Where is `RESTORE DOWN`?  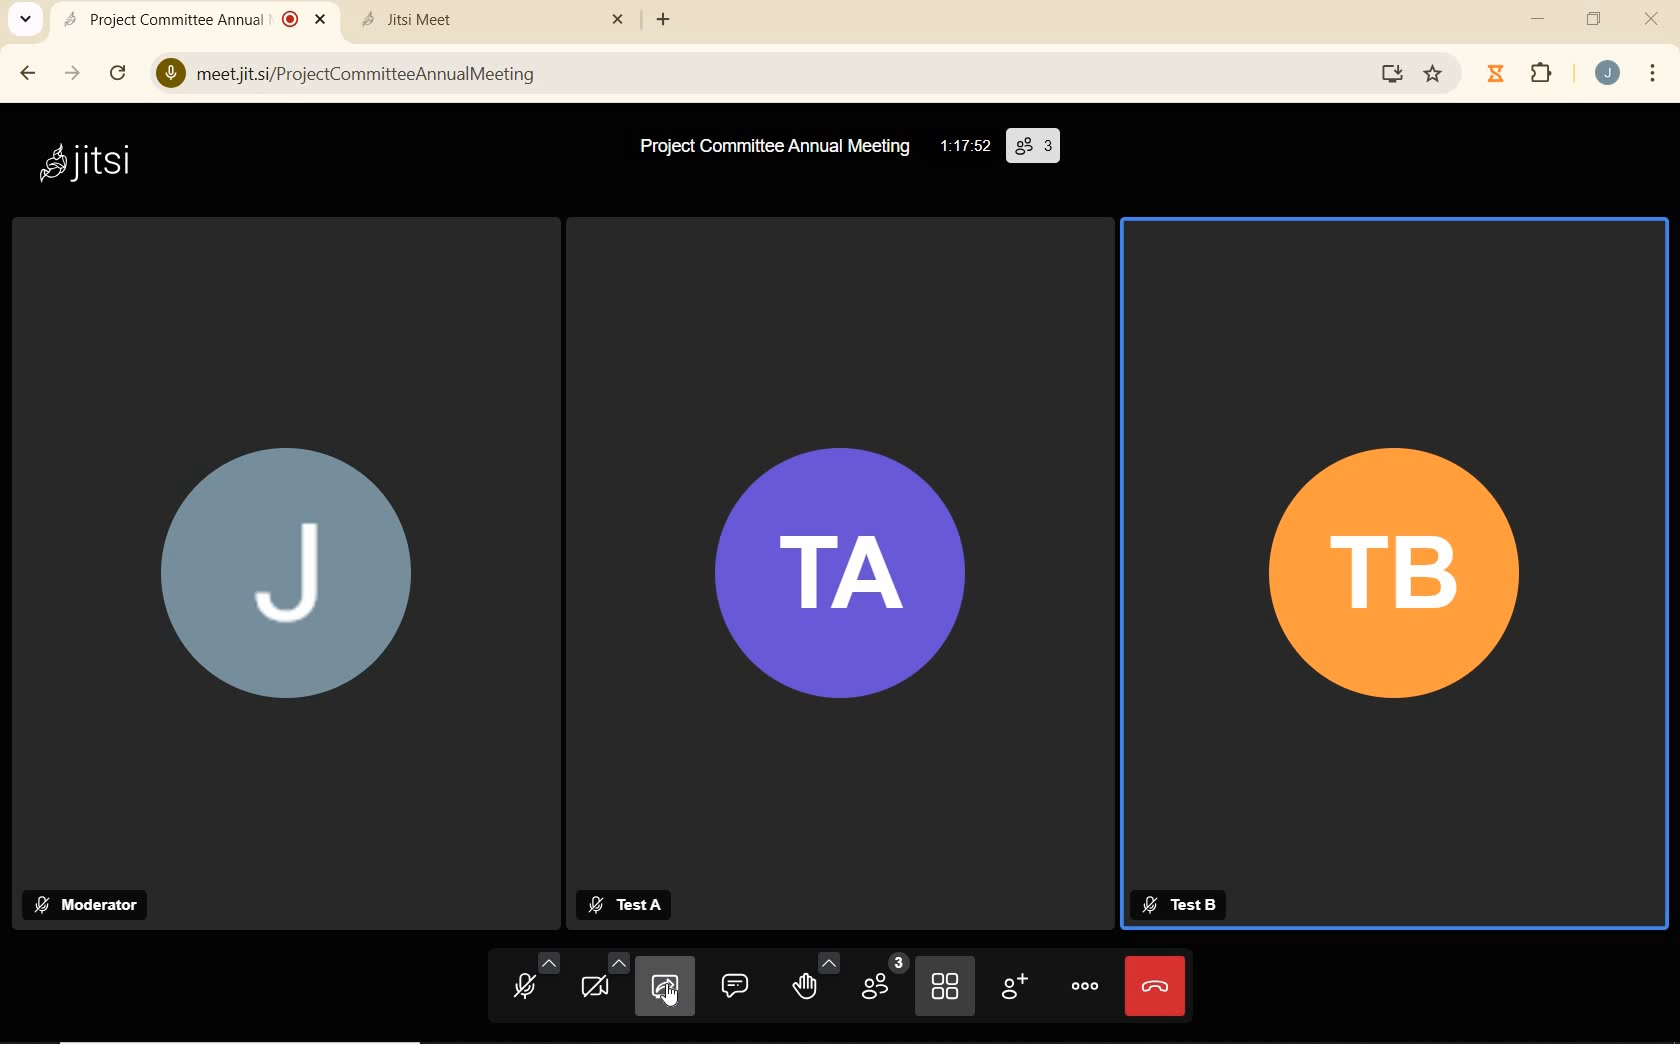
RESTORE DOWN is located at coordinates (1594, 19).